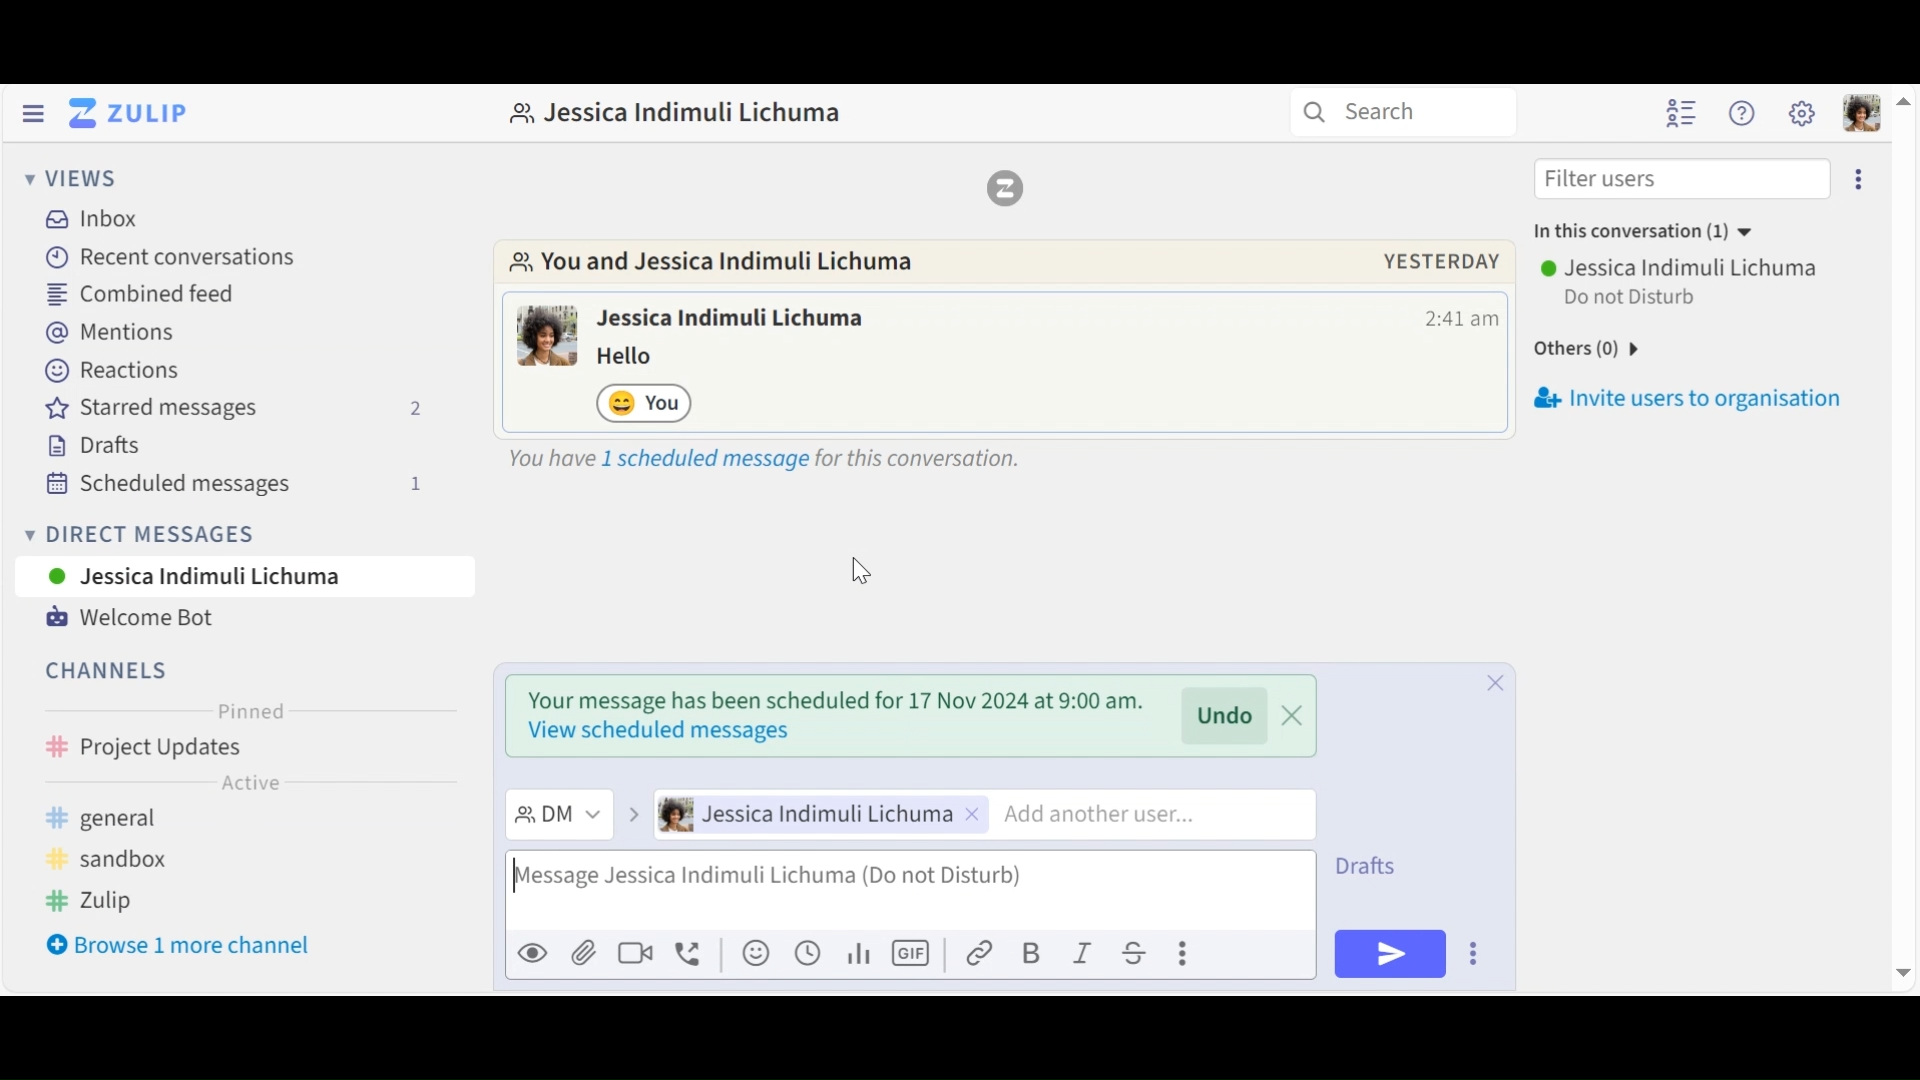 Image resolution: width=1920 pixels, height=1080 pixels. What do you see at coordinates (1124, 814) in the screenshot?
I see `Add another user` at bounding box center [1124, 814].